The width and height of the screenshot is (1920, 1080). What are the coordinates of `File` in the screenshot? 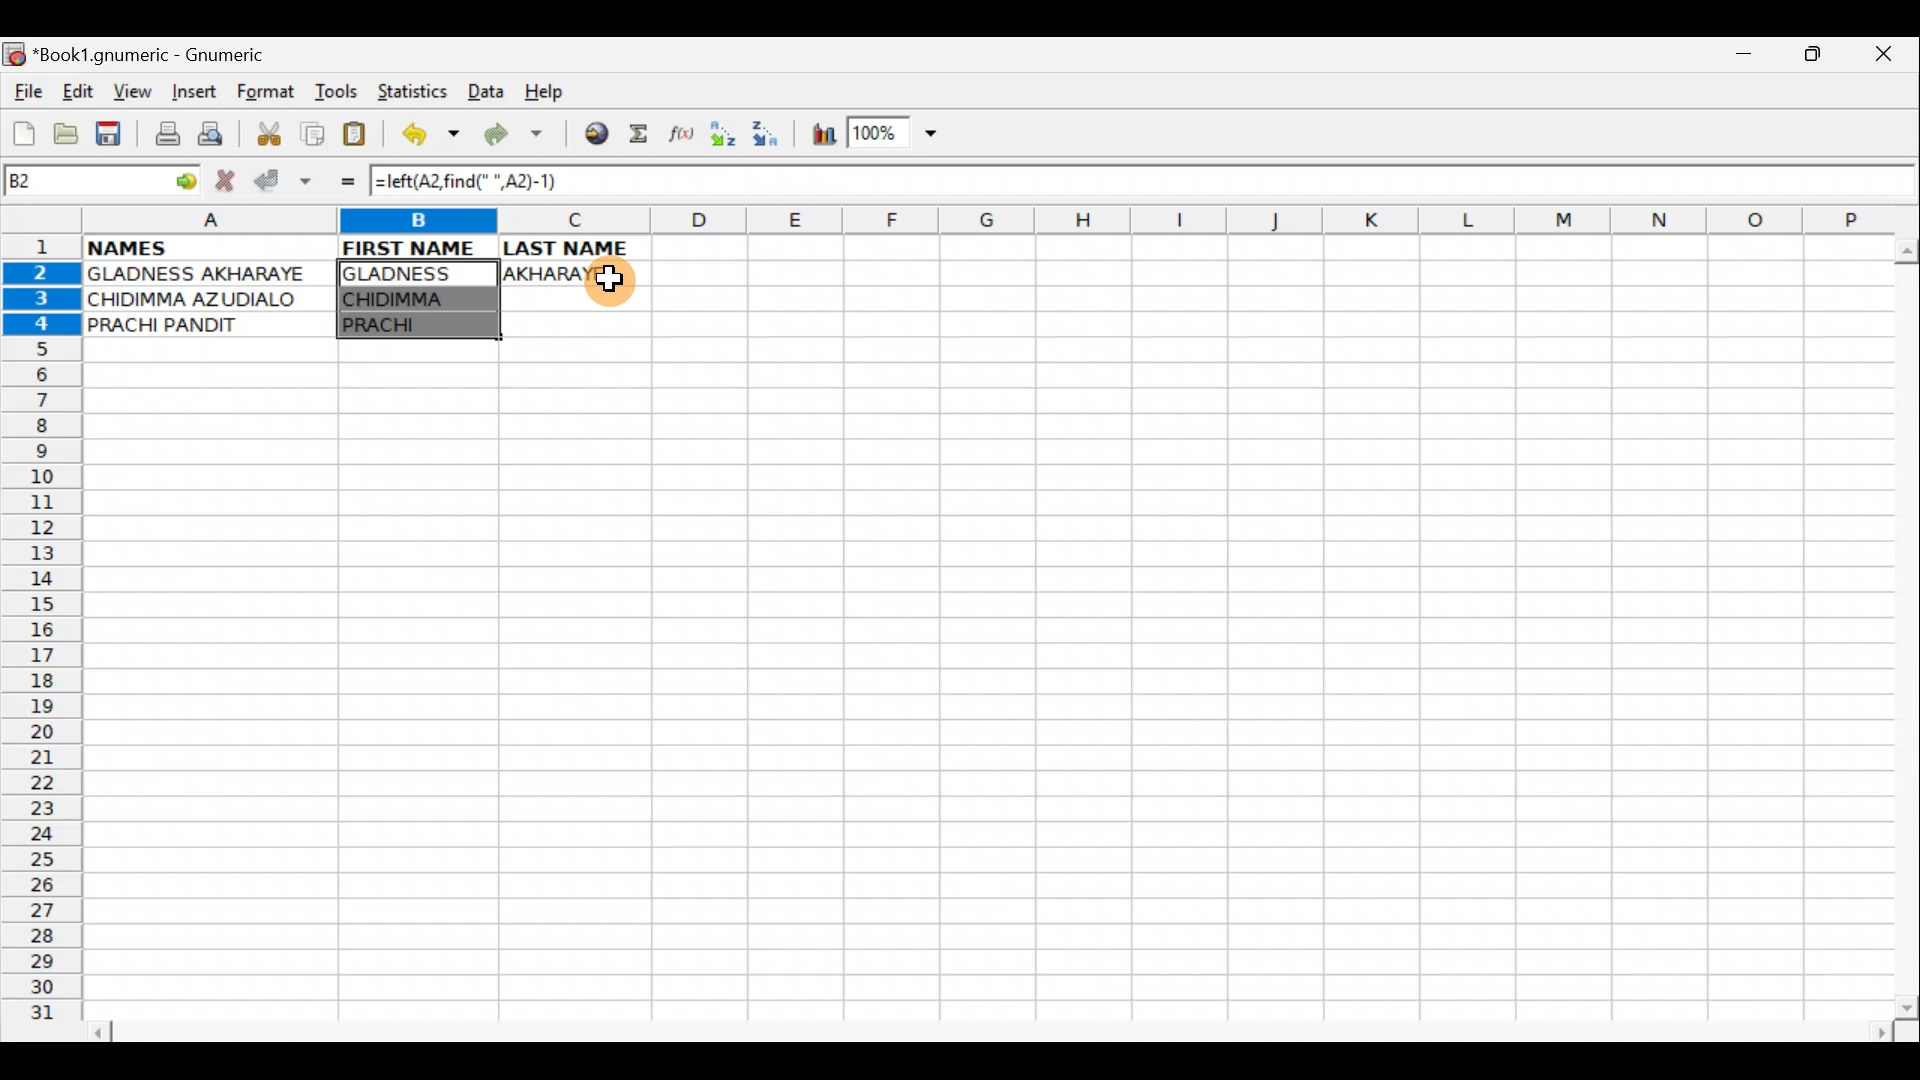 It's located at (26, 93).